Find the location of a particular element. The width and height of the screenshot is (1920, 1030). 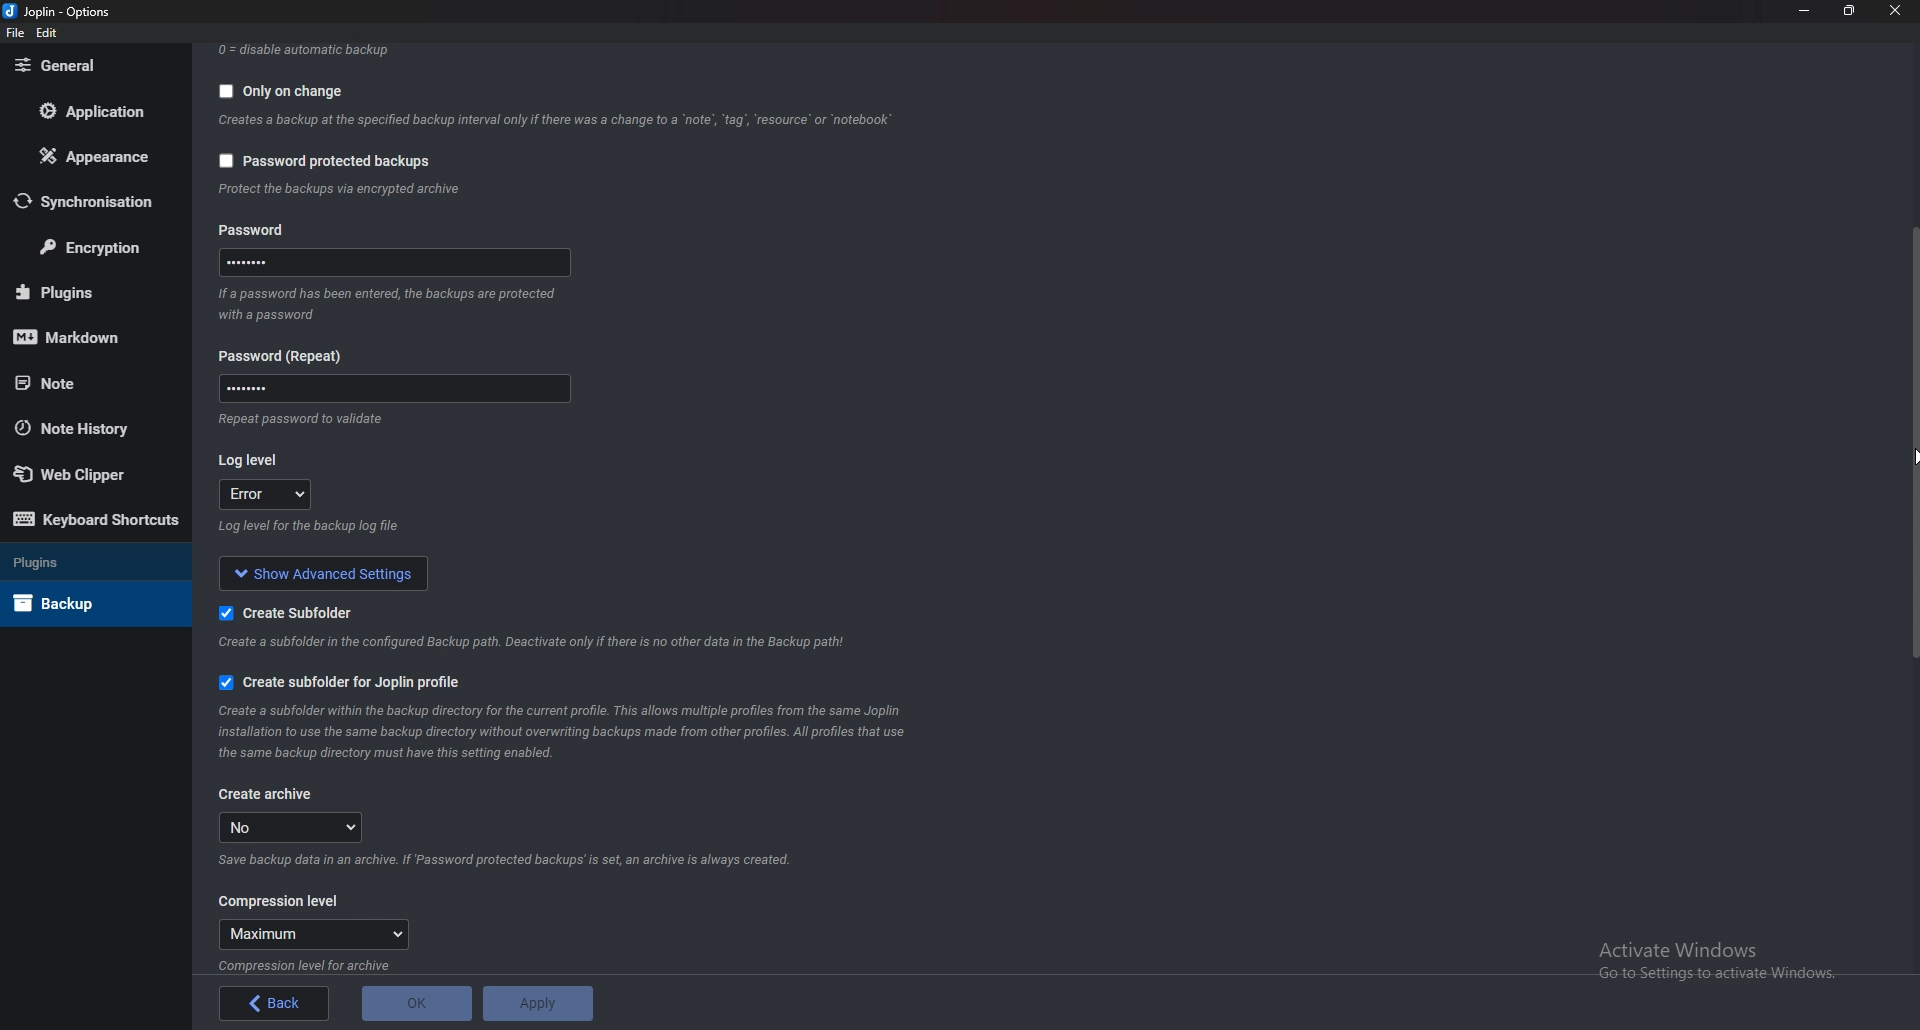

Compression level is located at coordinates (281, 901).